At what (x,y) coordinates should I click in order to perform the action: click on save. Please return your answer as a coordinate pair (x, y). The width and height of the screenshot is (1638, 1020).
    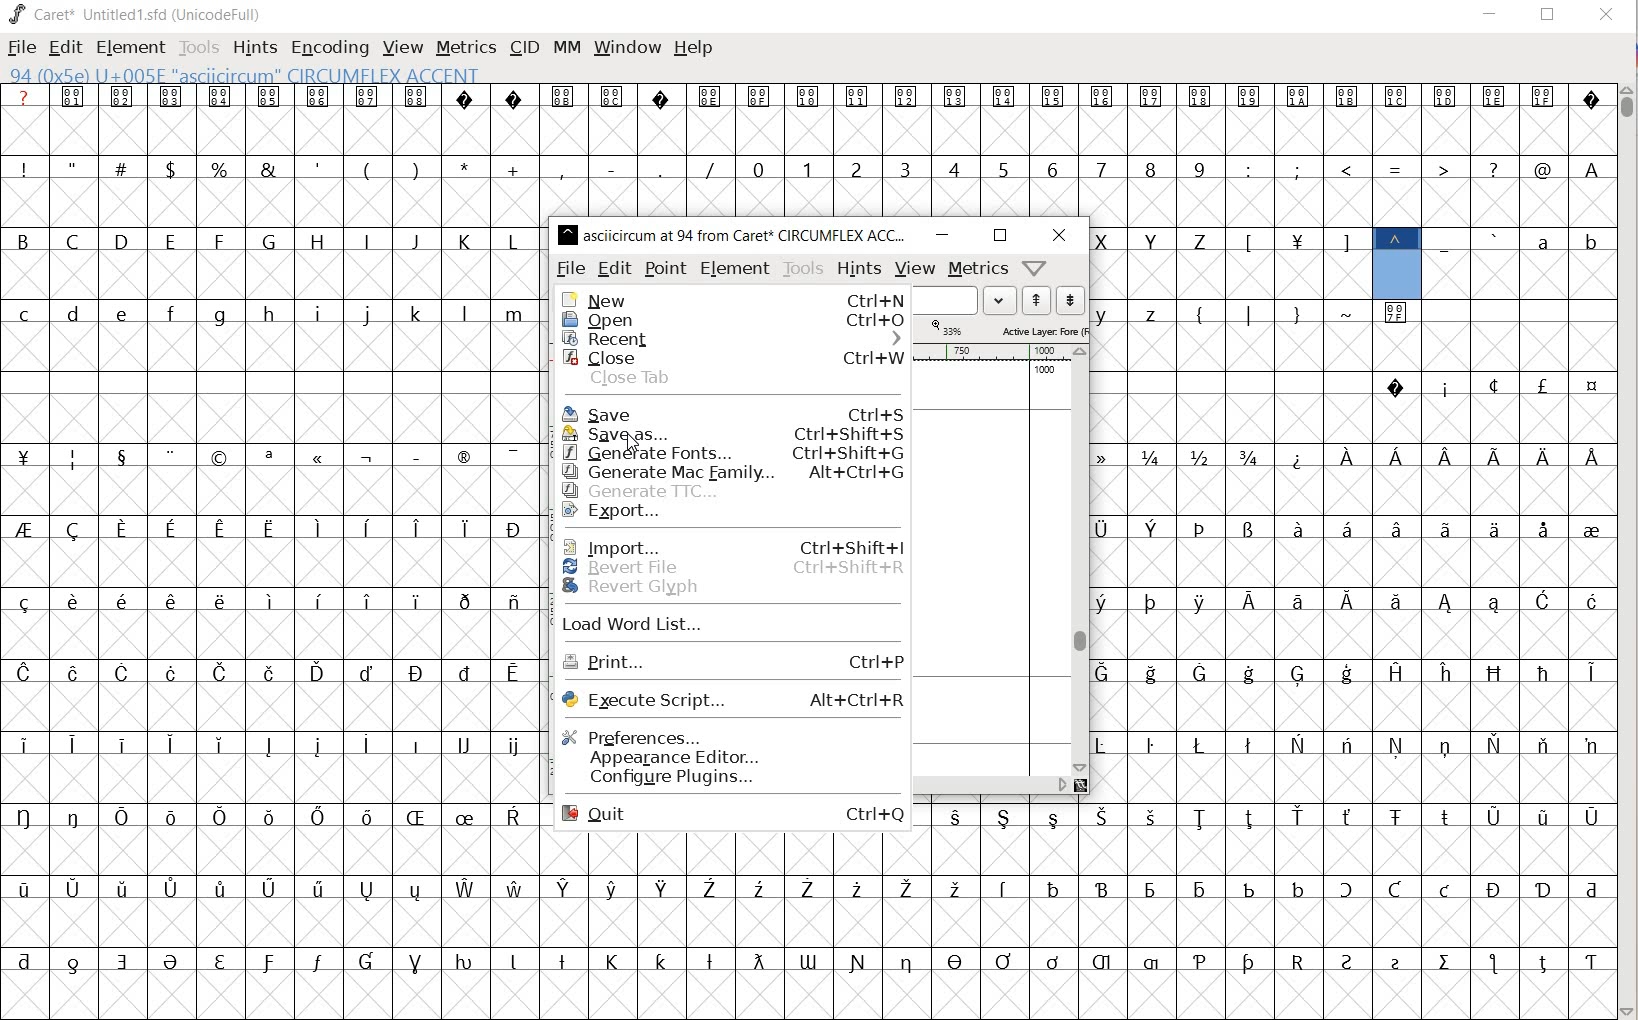
    Looking at the image, I should click on (732, 415).